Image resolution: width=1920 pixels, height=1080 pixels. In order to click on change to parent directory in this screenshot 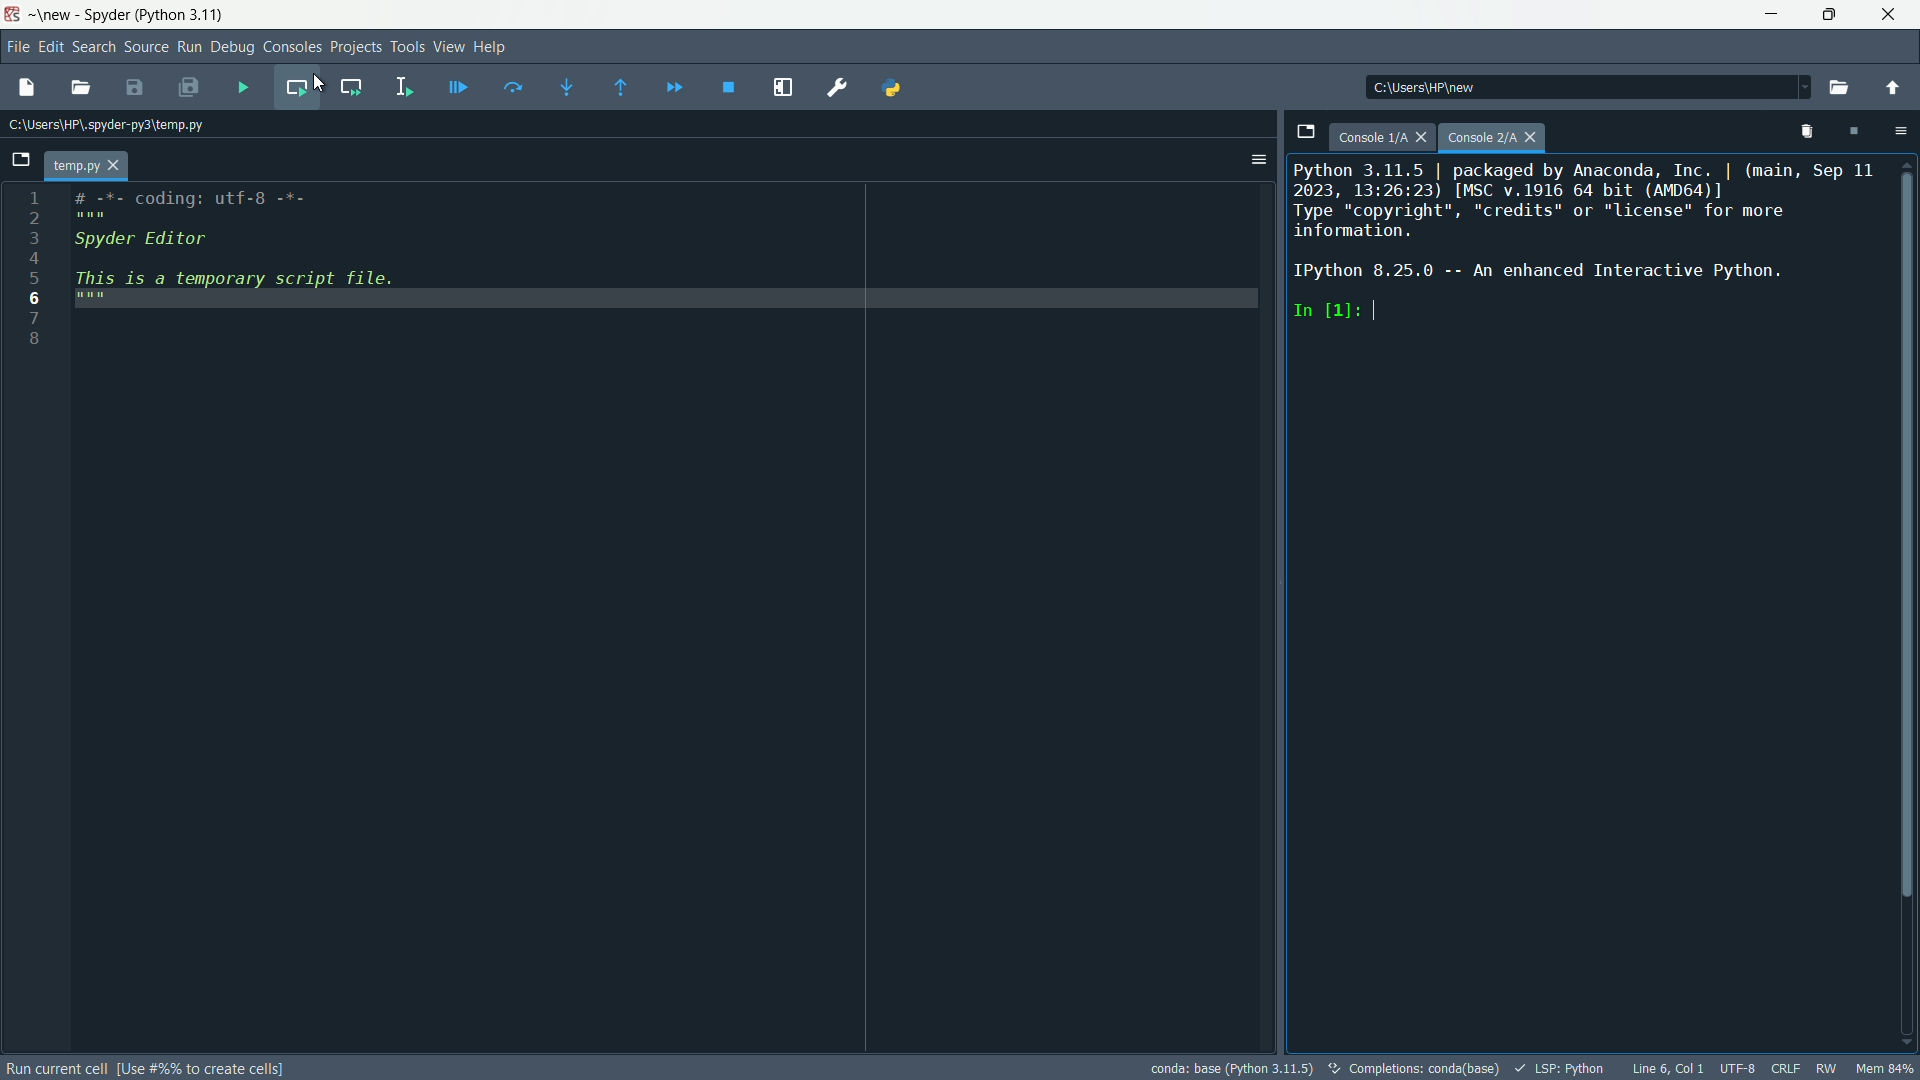, I will do `click(1895, 91)`.